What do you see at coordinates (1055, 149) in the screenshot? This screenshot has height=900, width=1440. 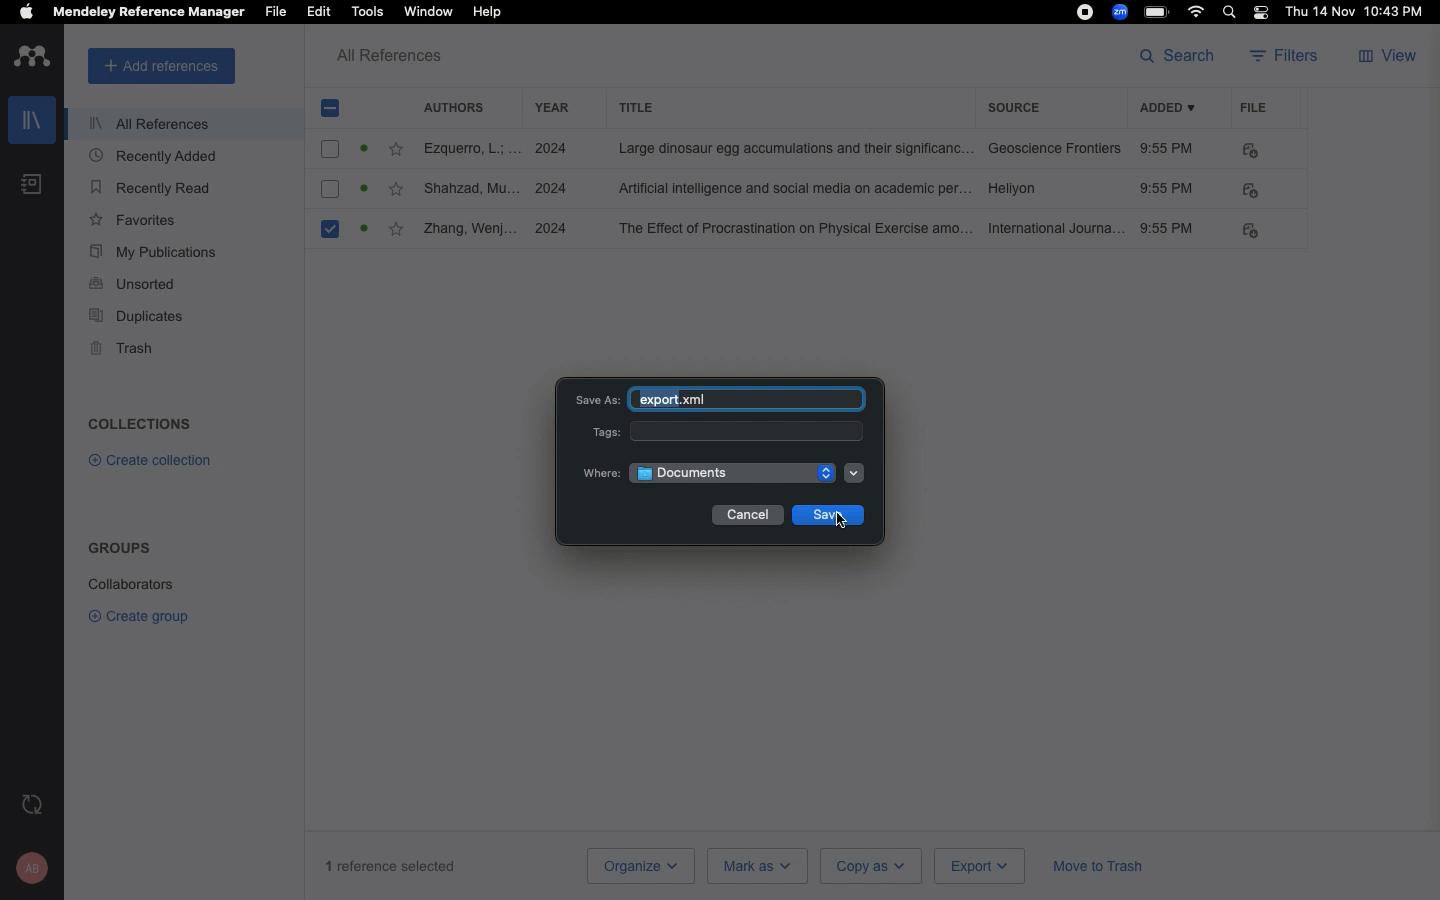 I see `Geoscience frontiers` at bounding box center [1055, 149].